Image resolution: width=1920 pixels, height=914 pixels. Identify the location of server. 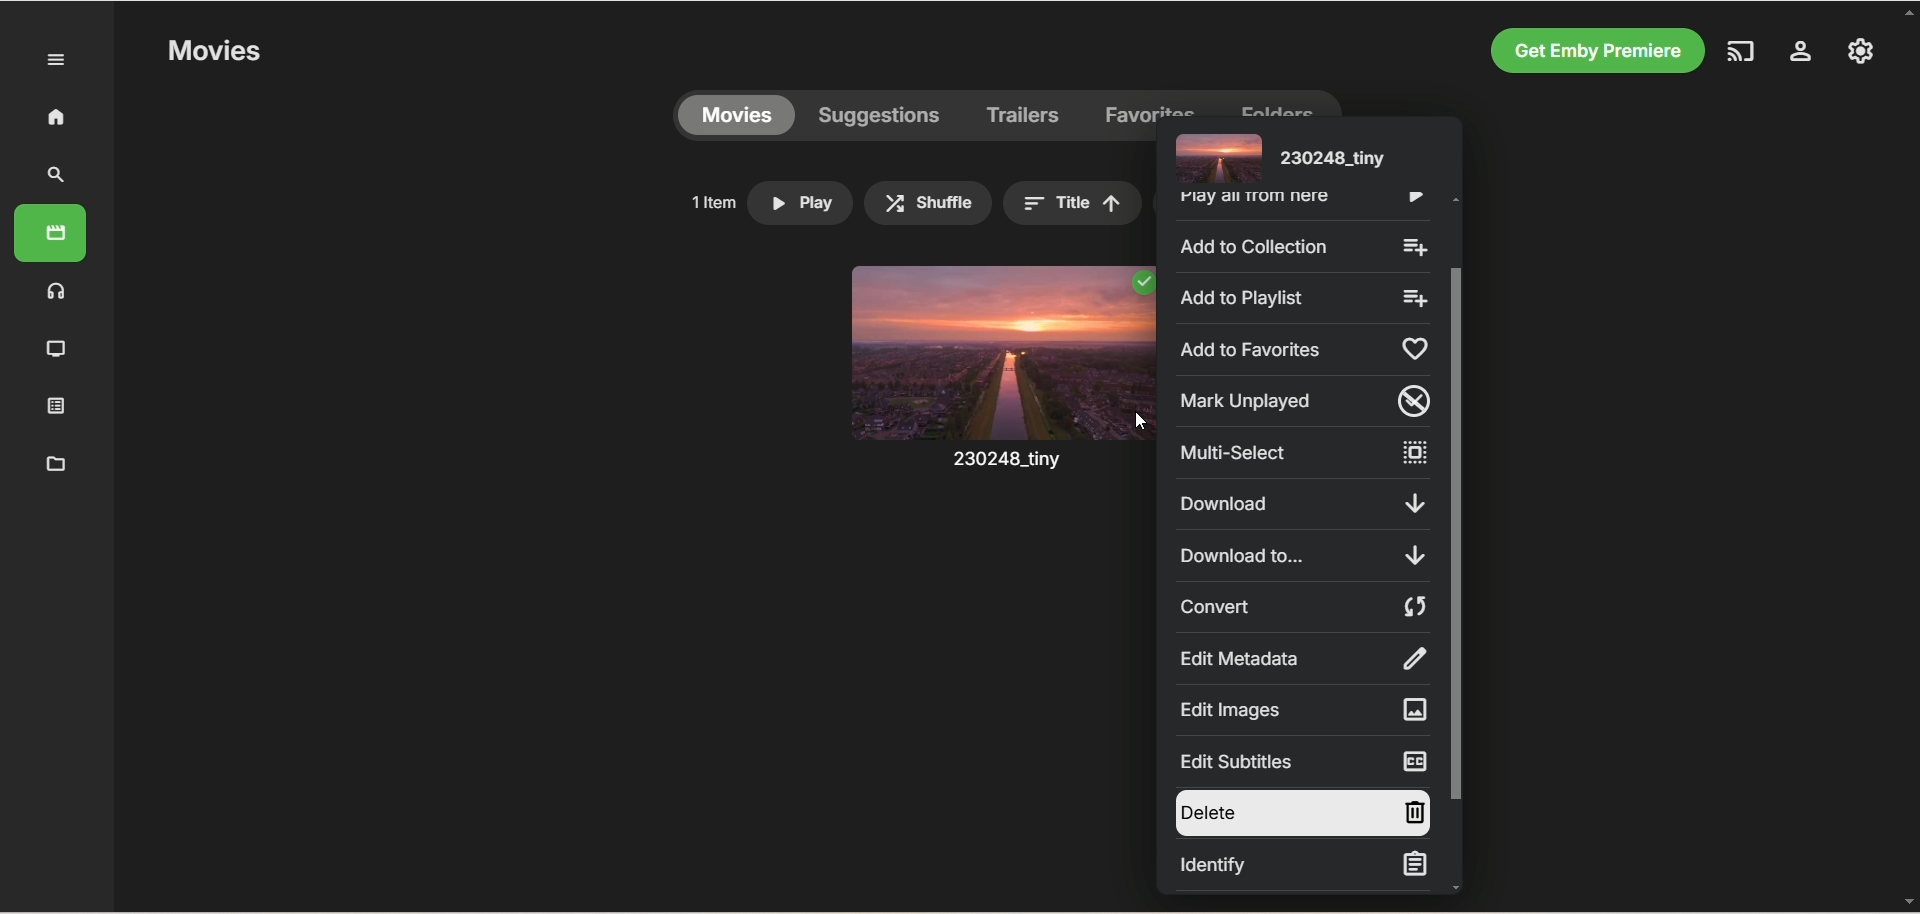
(1801, 54).